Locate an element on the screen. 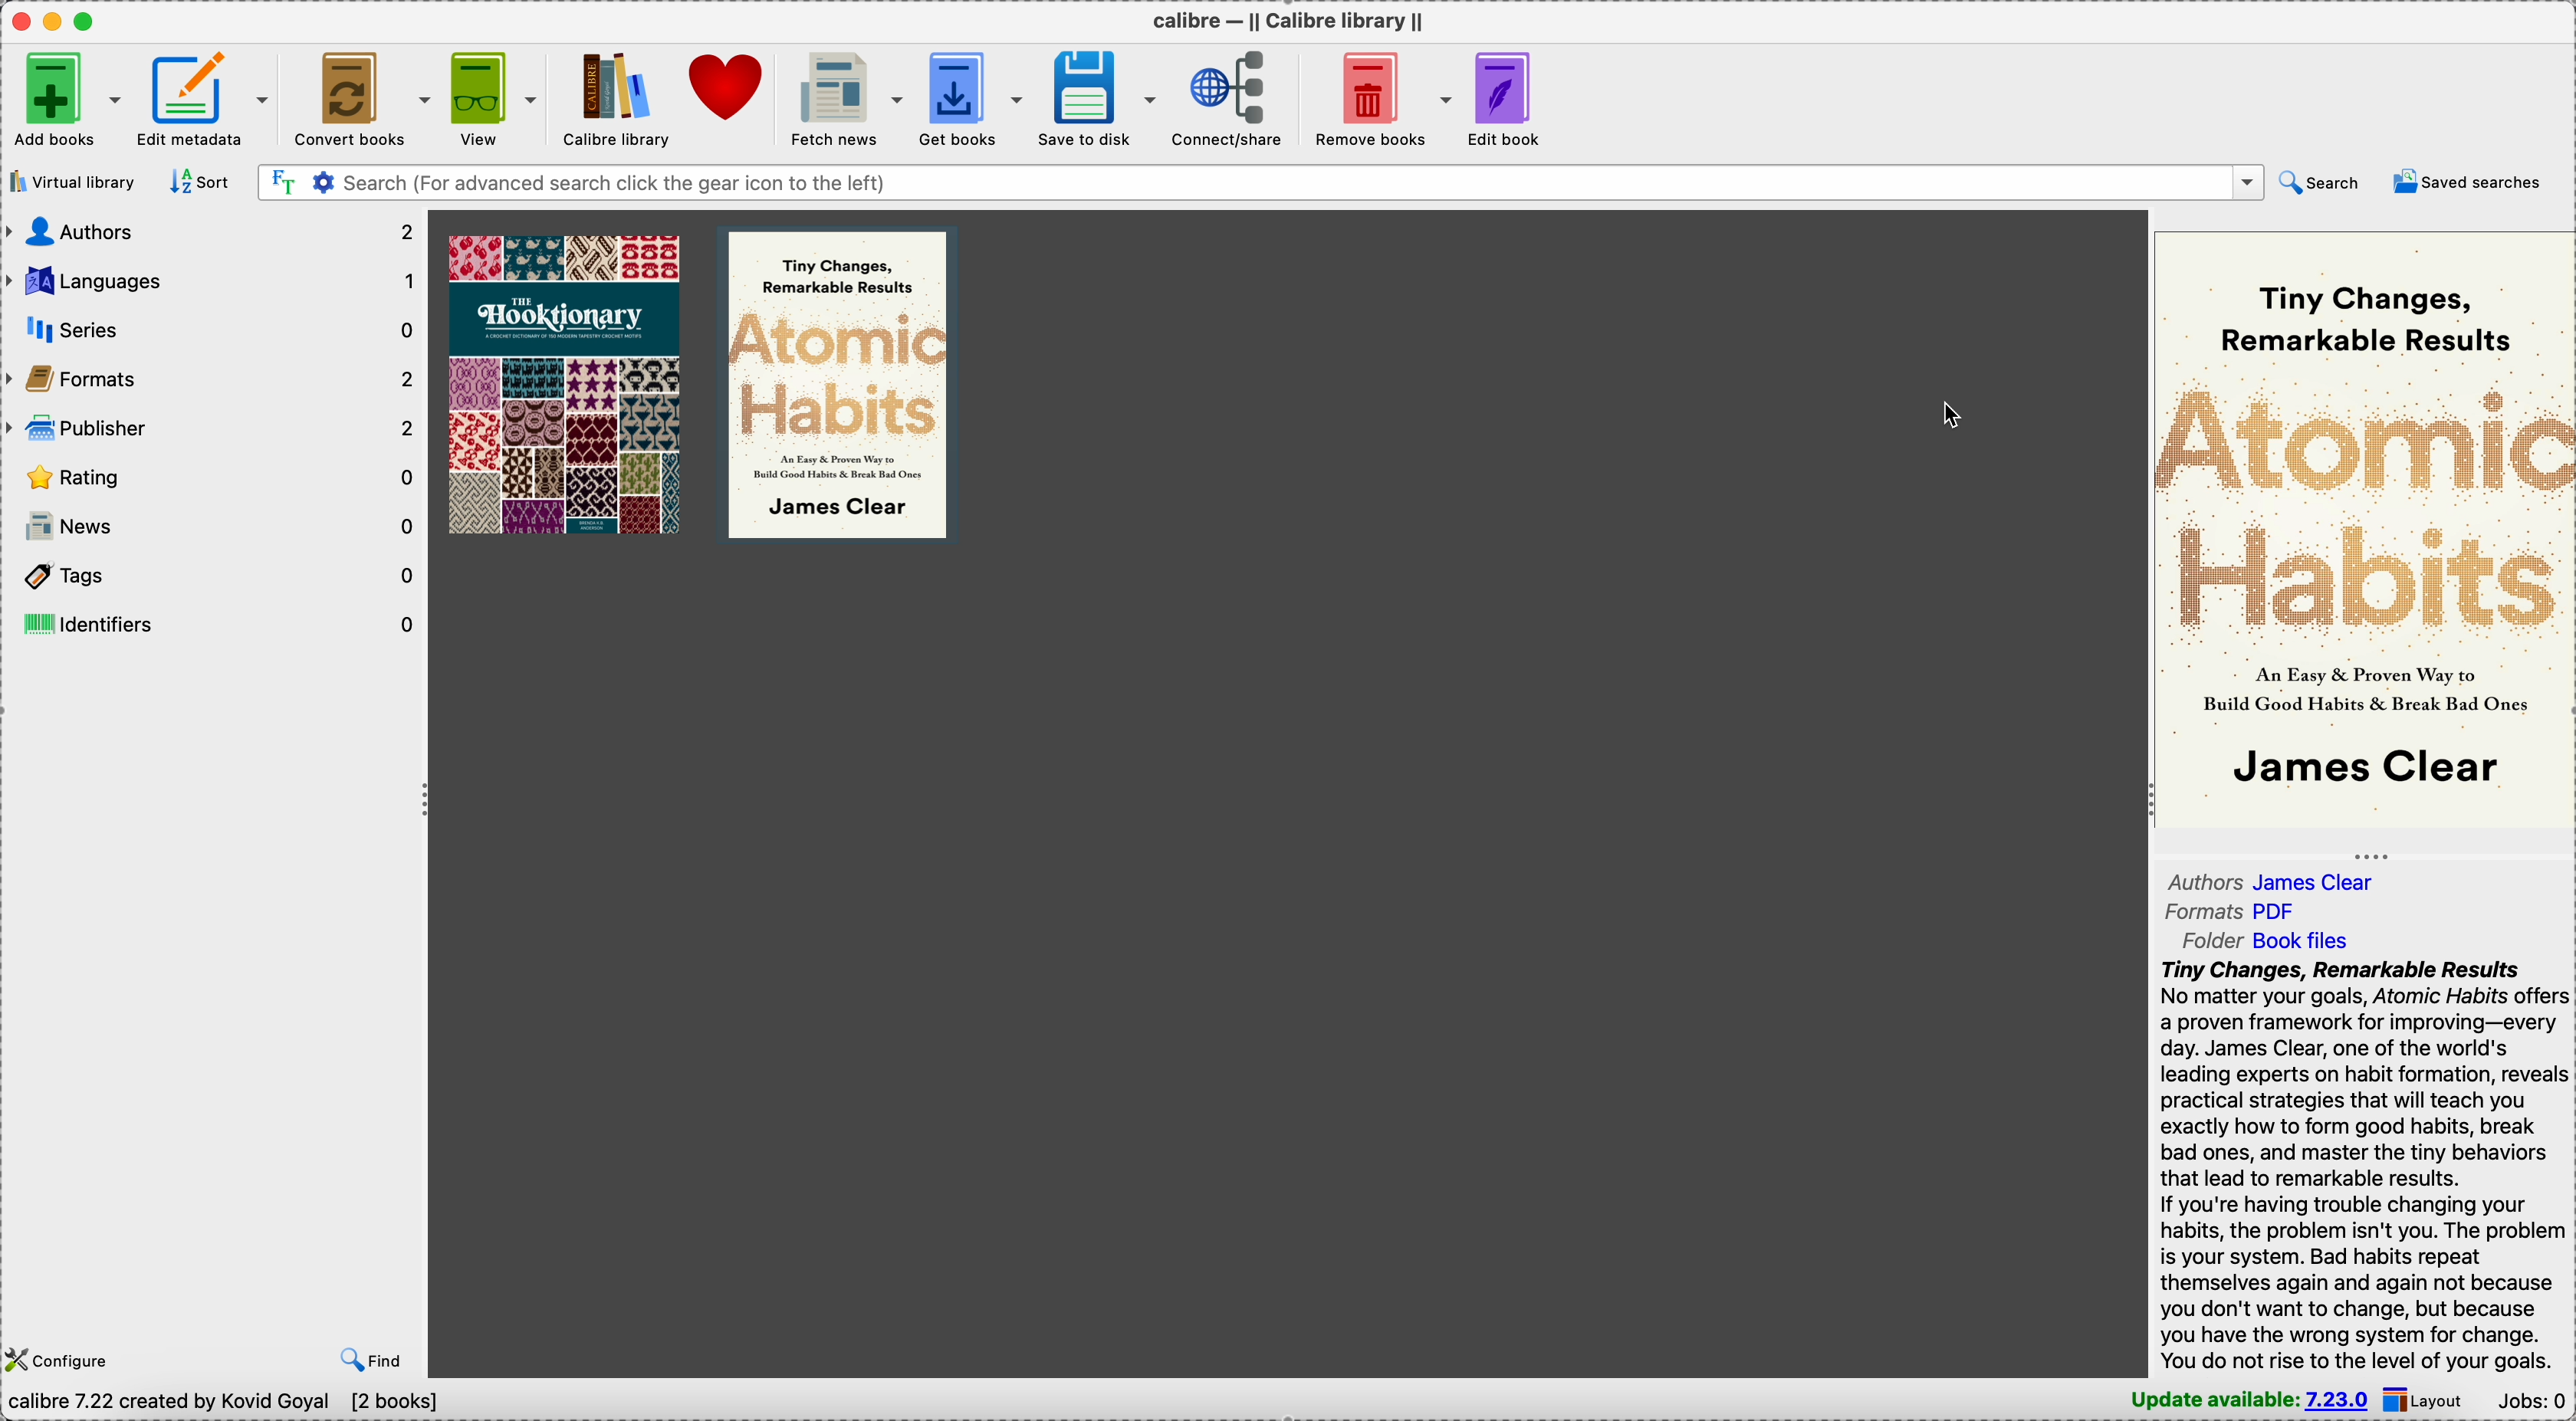 This screenshot has width=2576, height=1421. donate is located at coordinates (730, 85).